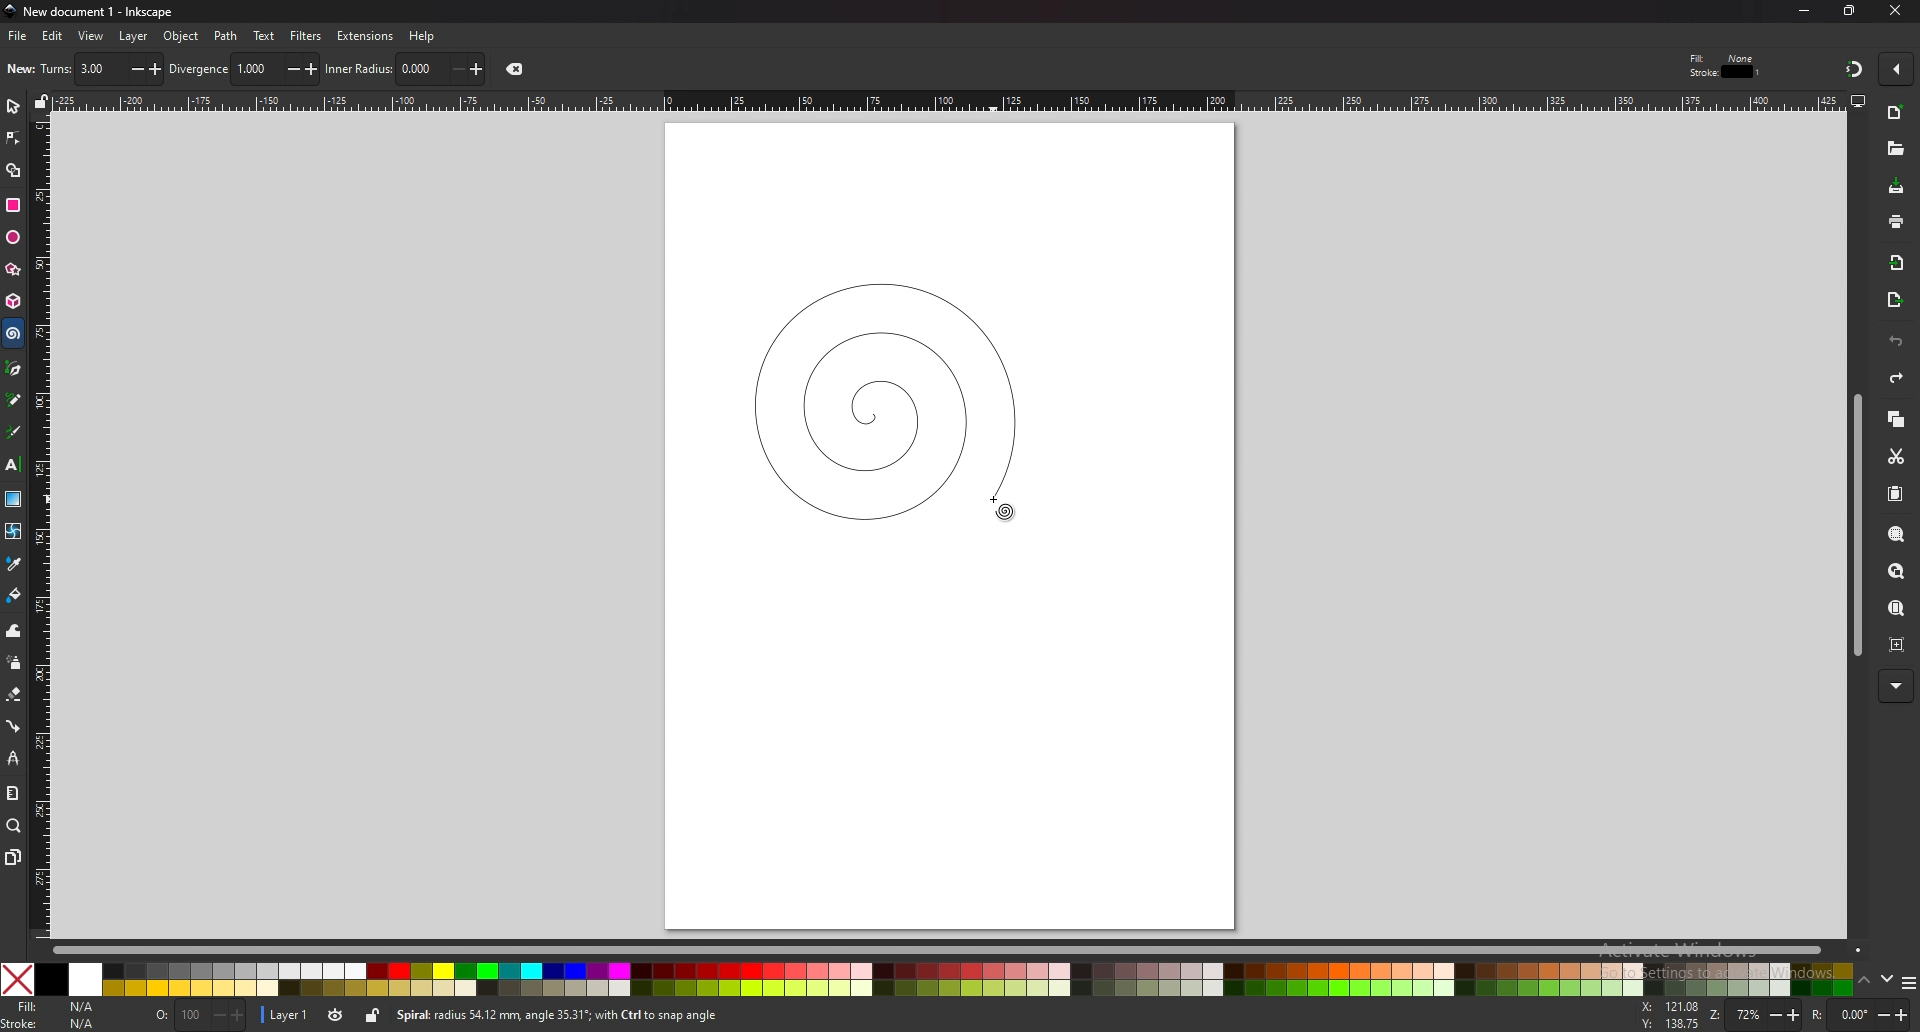 This screenshot has width=1920, height=1032. I want to click on open, so click(1895, 151).